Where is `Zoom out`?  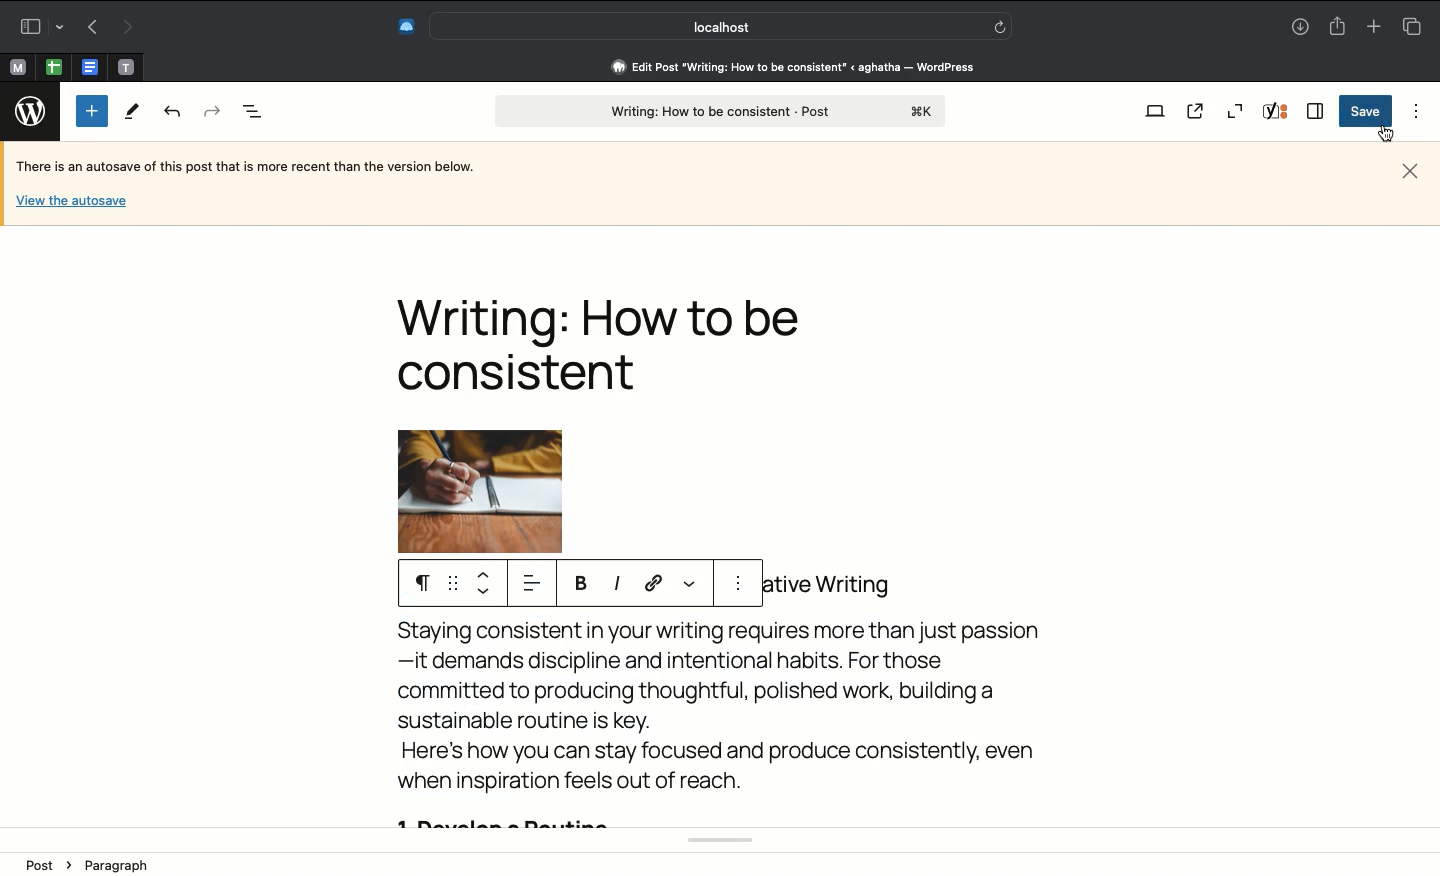
Zoom out is located at coordinates (1235, 111).